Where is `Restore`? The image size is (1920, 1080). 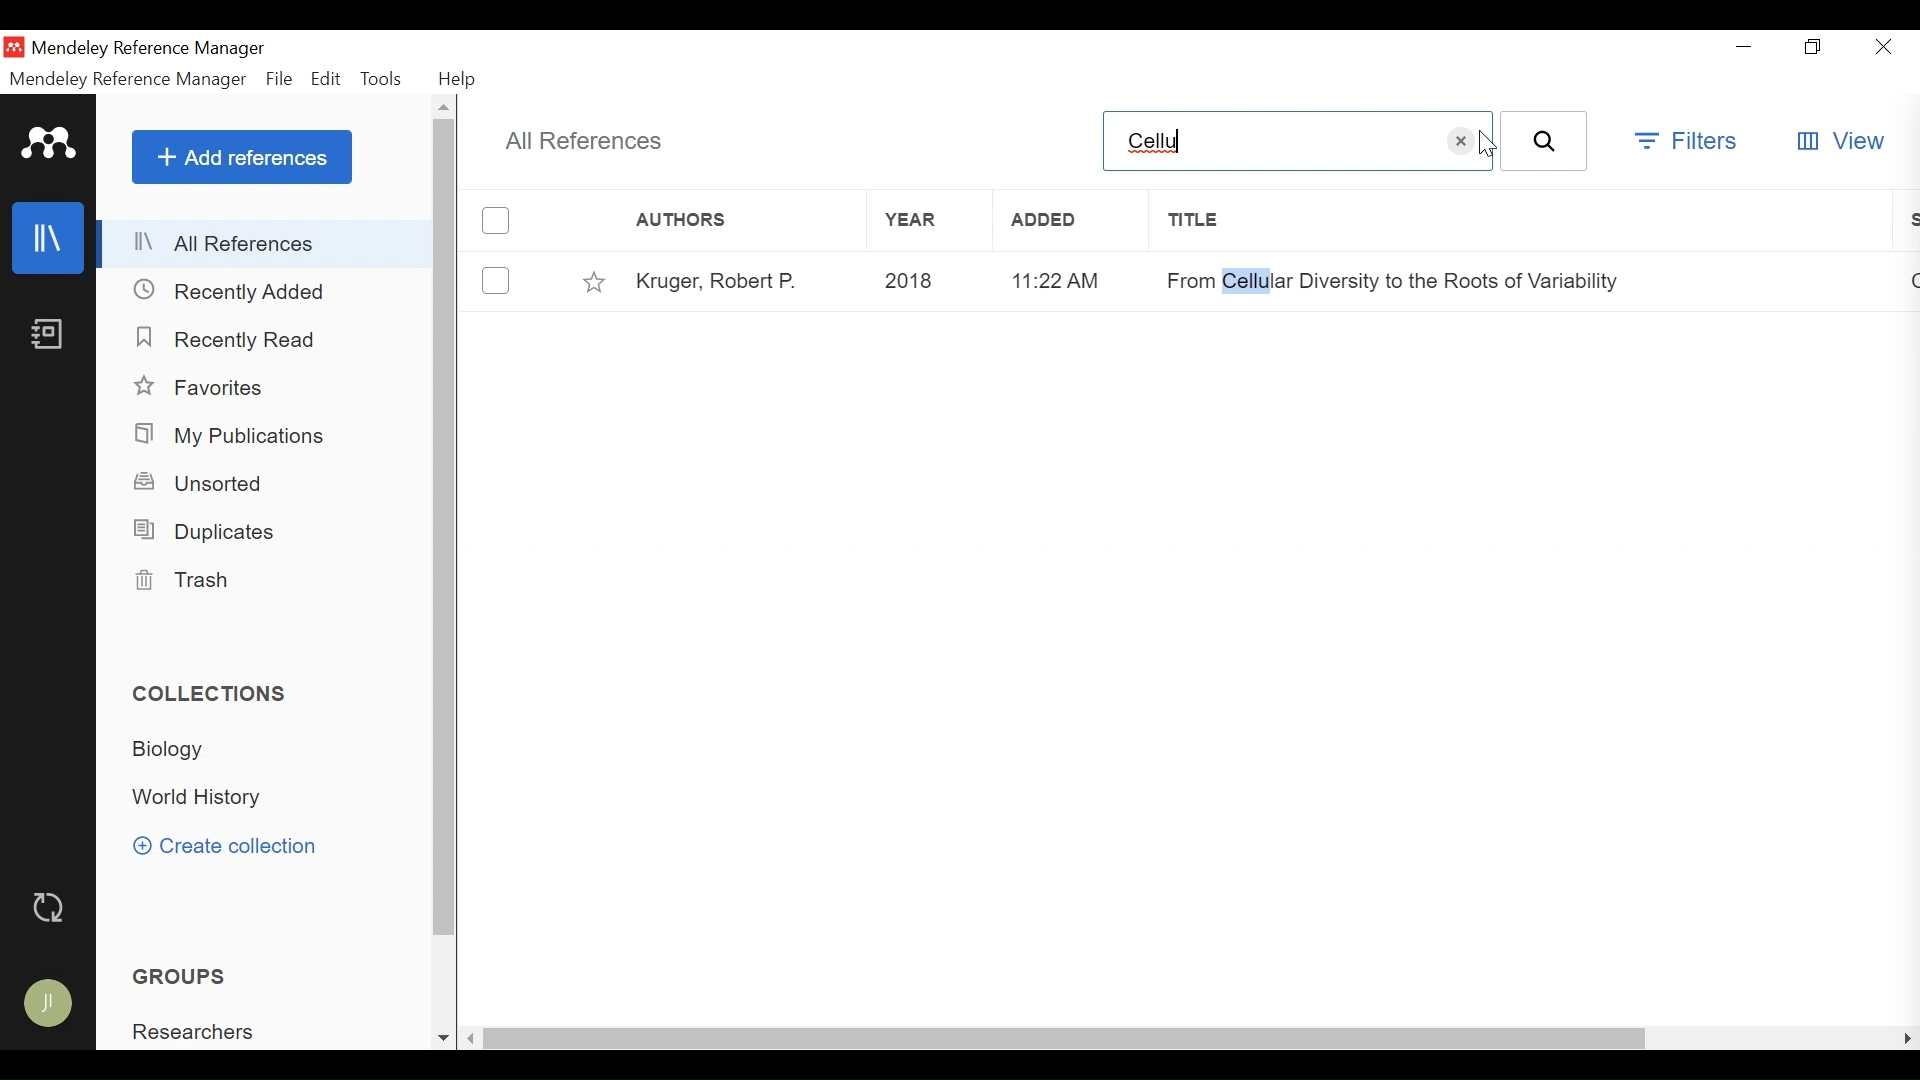 Restore is located at coordinates (1813, 46).